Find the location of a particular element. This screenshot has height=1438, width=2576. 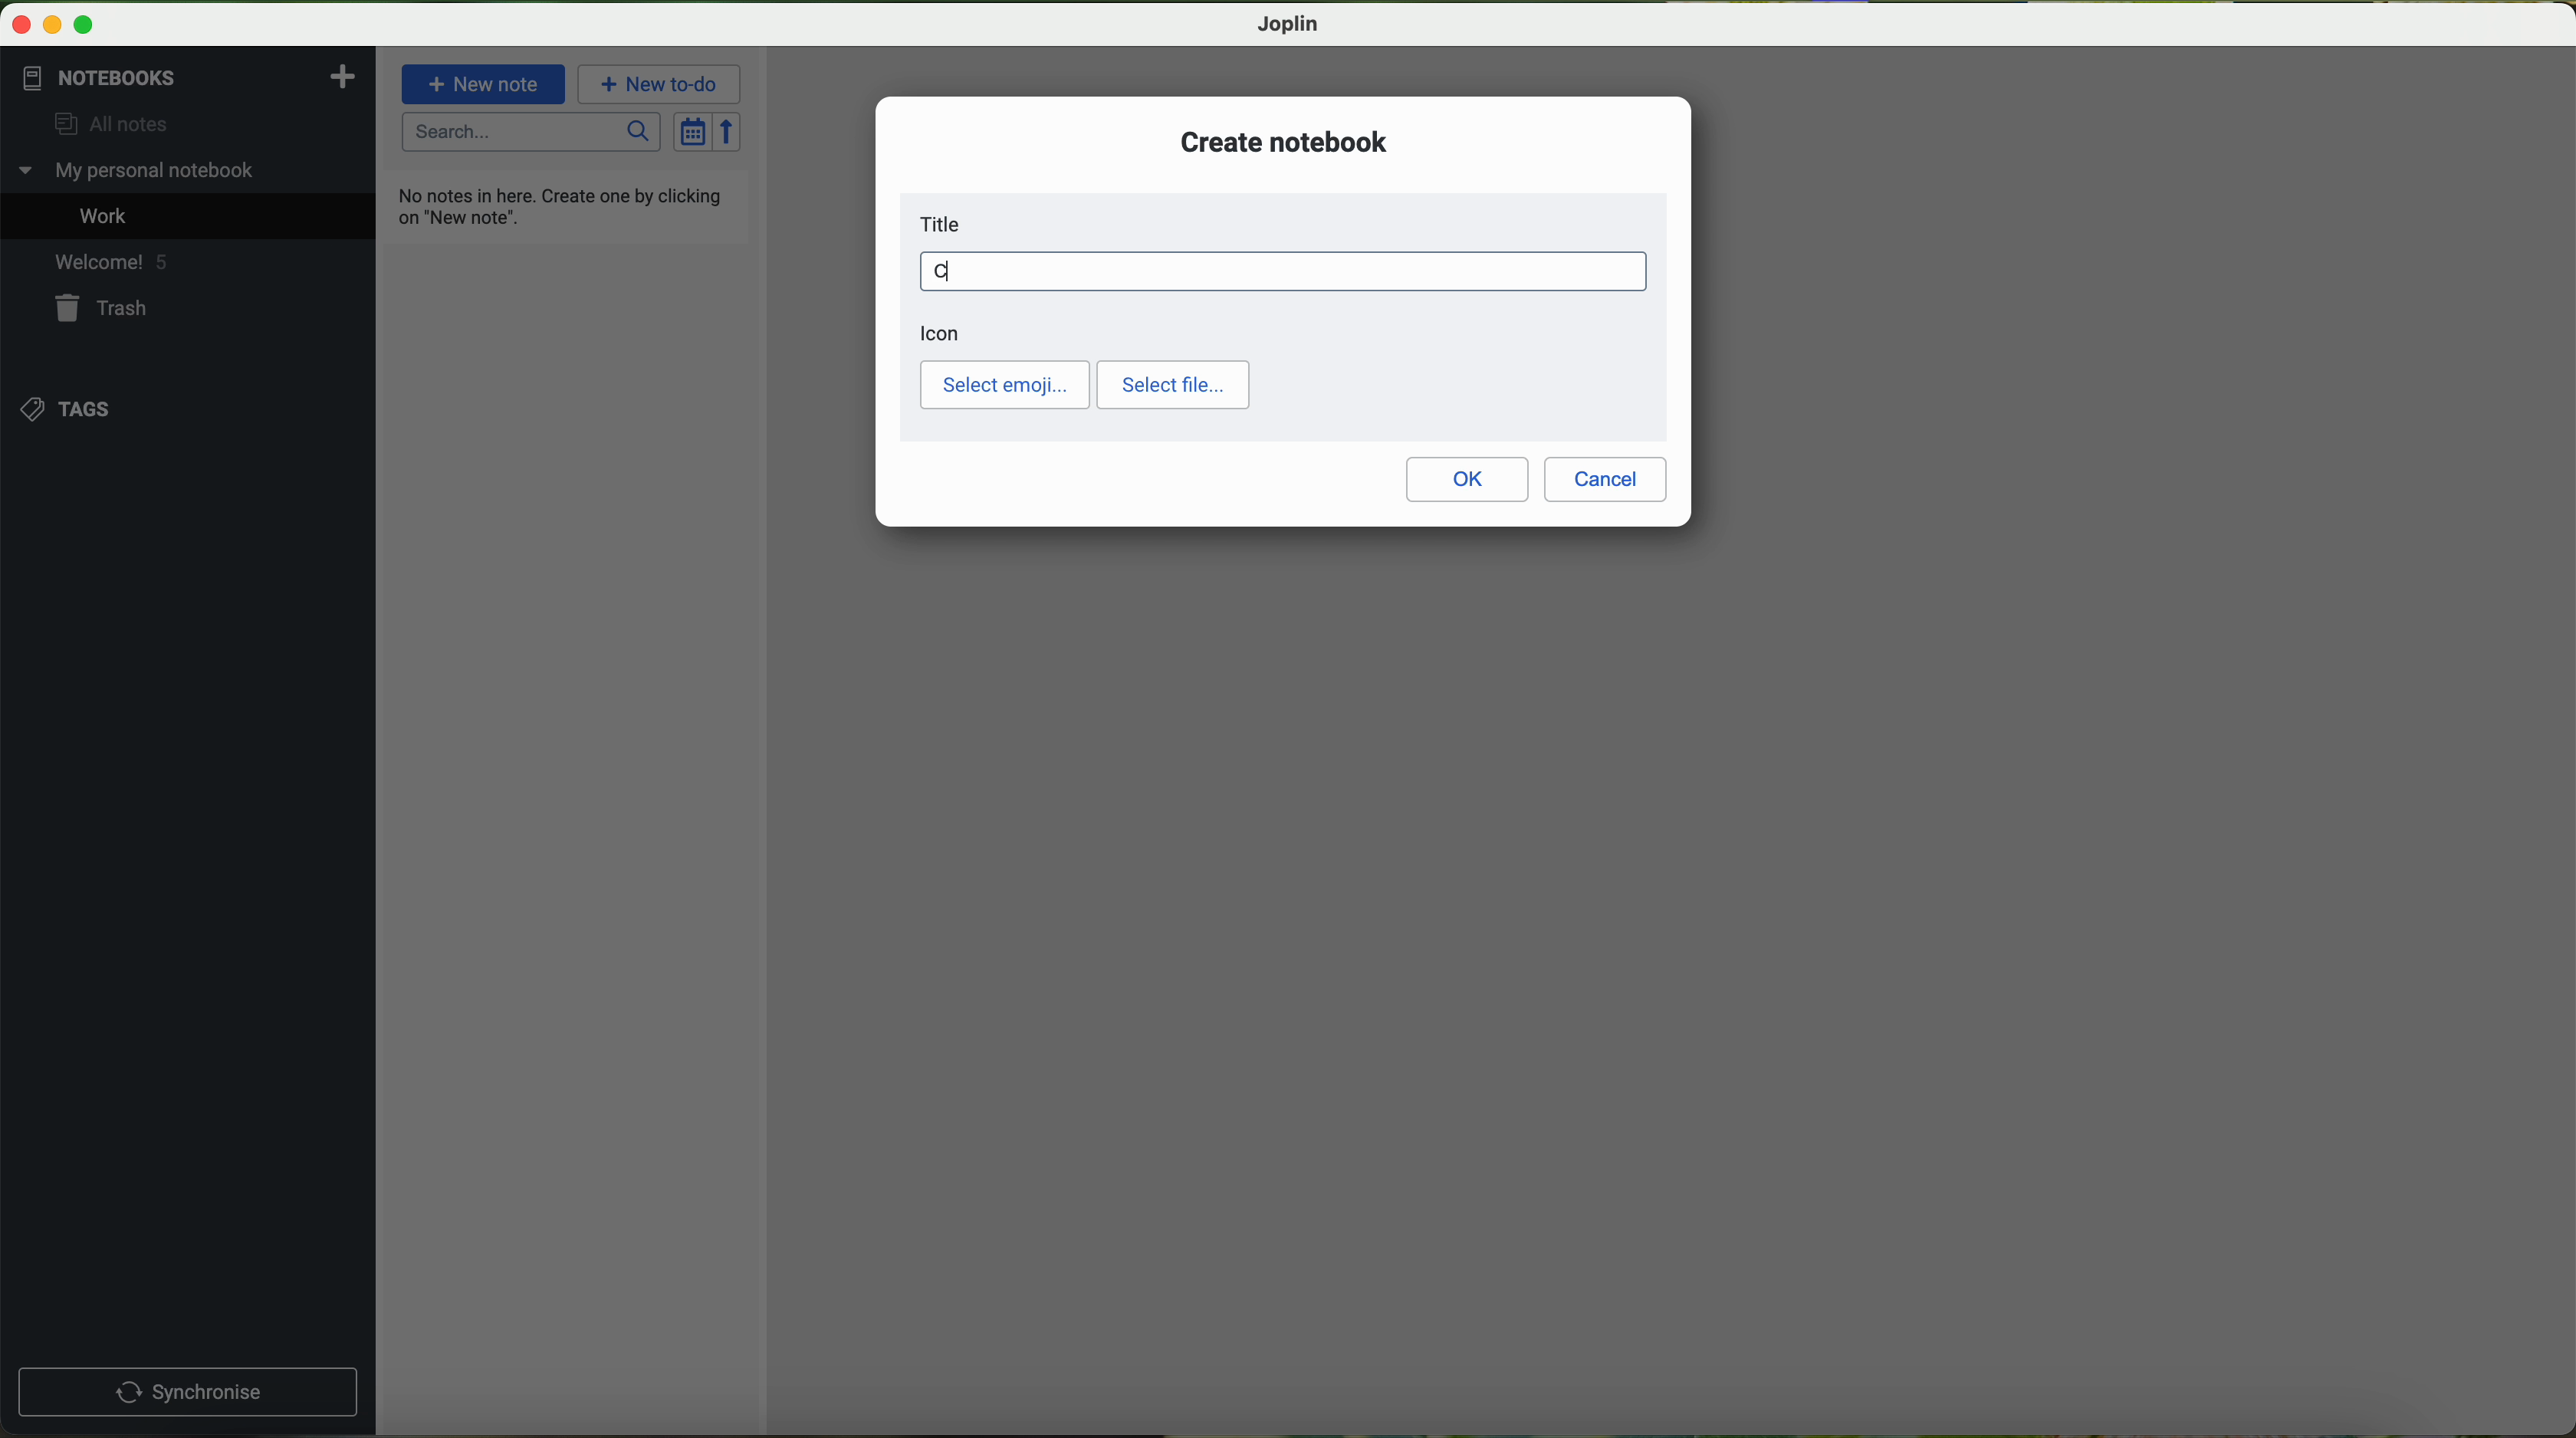

 is located at coordinates (692, 132).